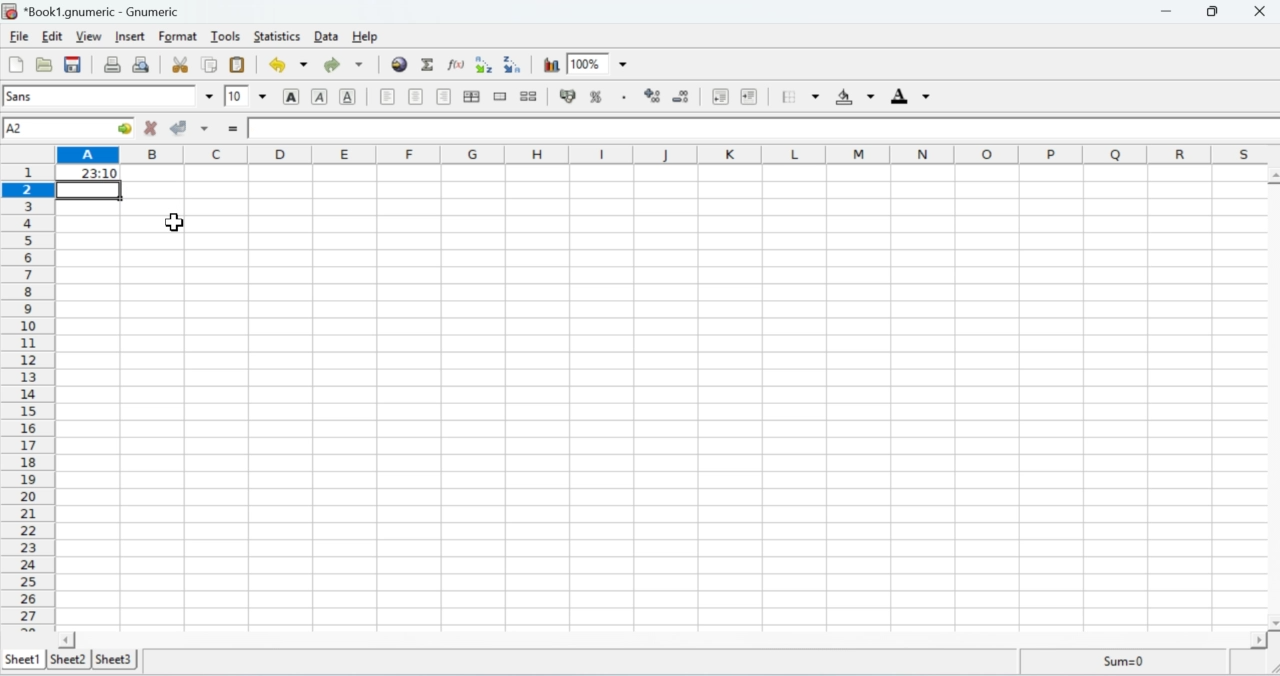 The width and height of the screenshot is (1280, 676). Describe the element at coordinates (86, 172) in the screenshot. I see `23:10` at that location.